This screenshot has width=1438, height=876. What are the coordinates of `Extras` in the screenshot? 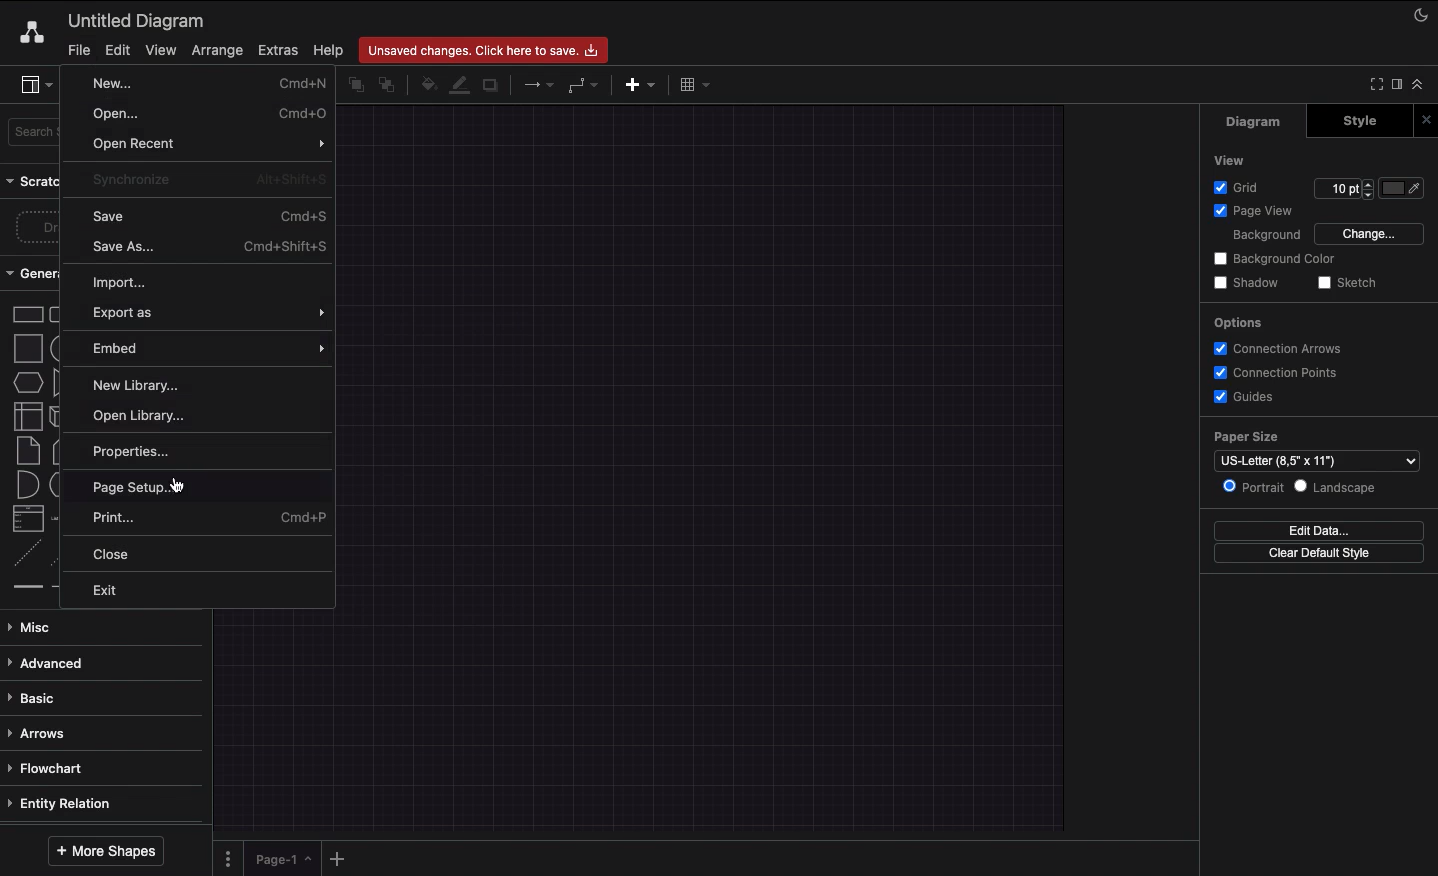 It's located at (278, 49).